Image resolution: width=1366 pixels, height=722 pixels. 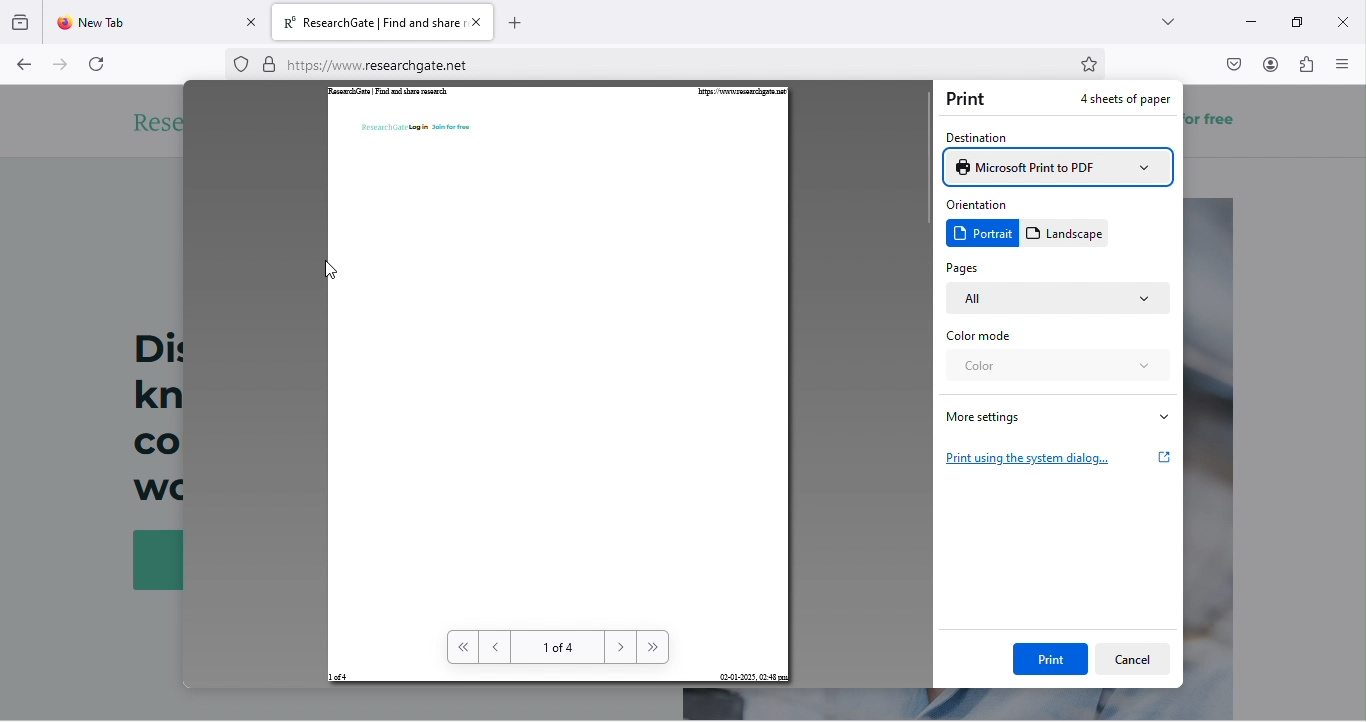 I want to click on print, so click(x=966, y=99).